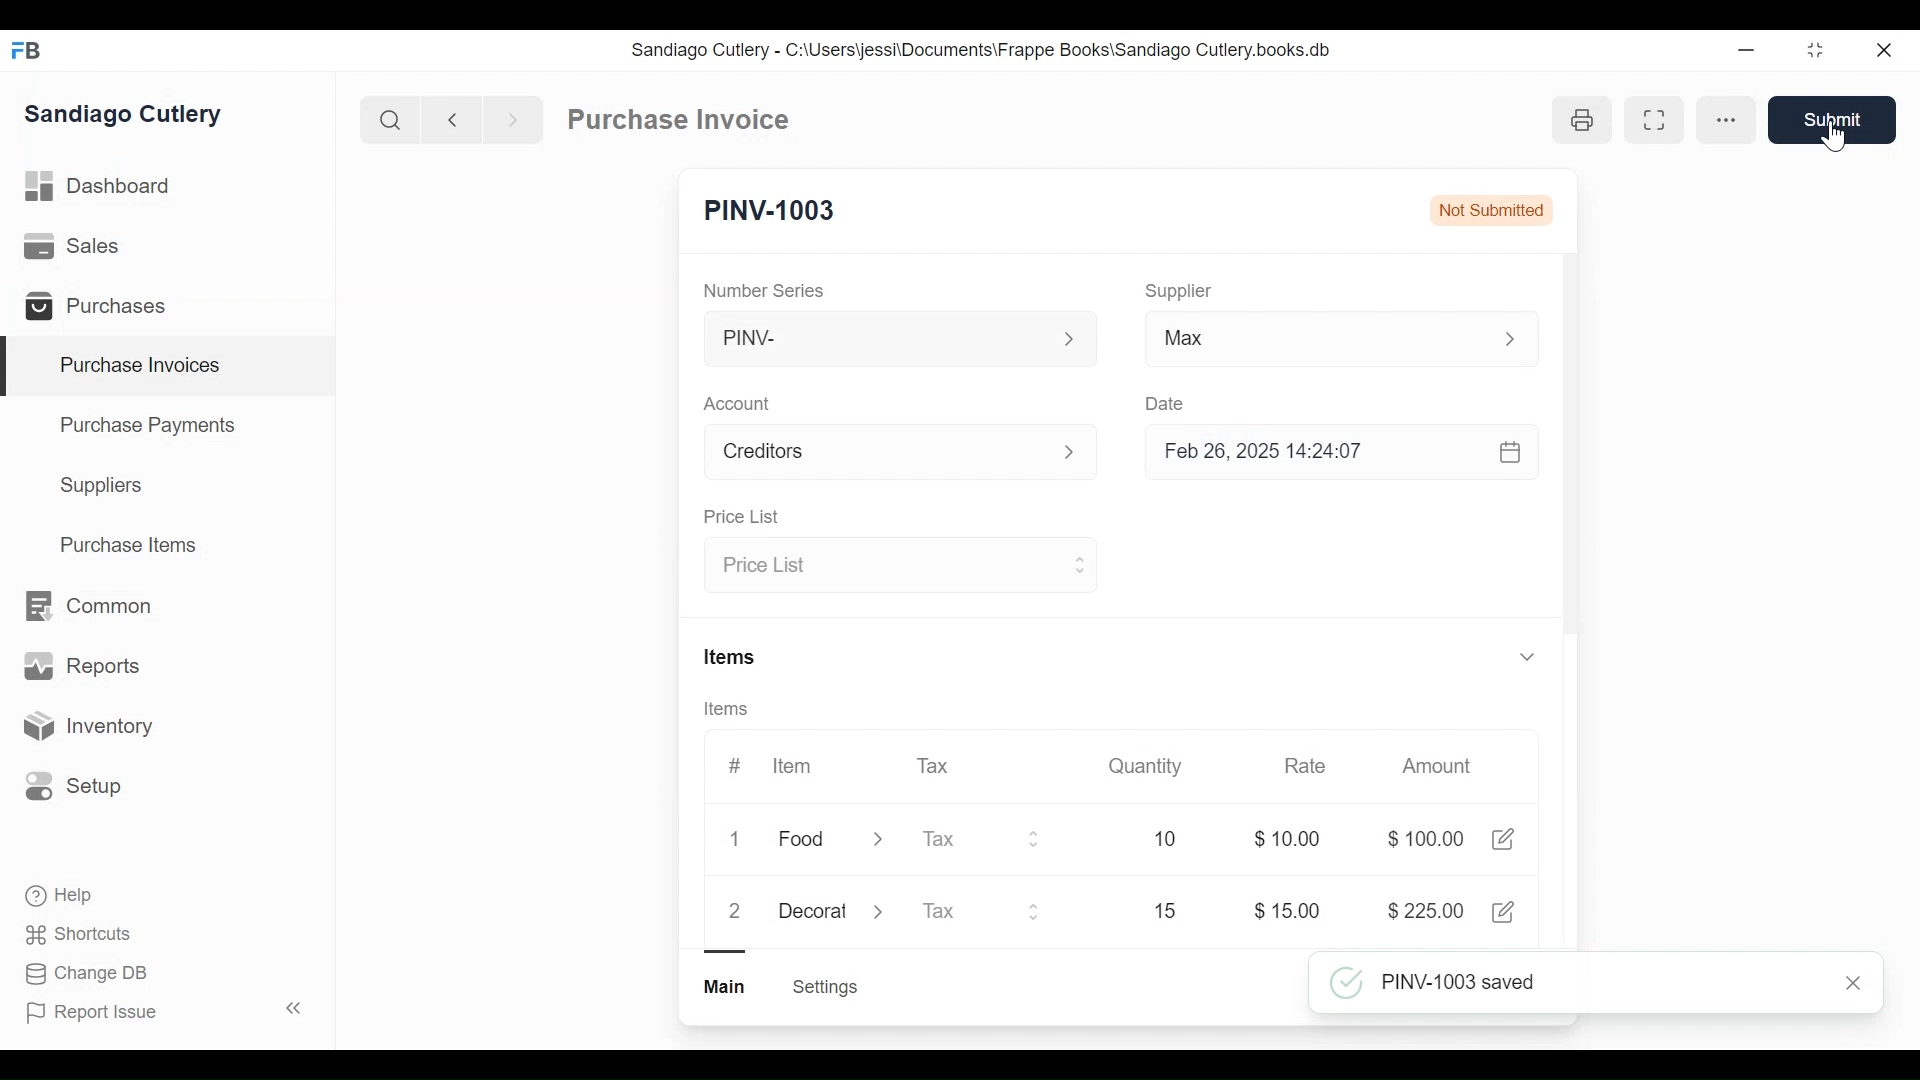 This screenshot has height=1080, width=1920. What do you see at coordinates (876, 455) in the screenshot?
I see `Account` at bounding box center [876, 455].